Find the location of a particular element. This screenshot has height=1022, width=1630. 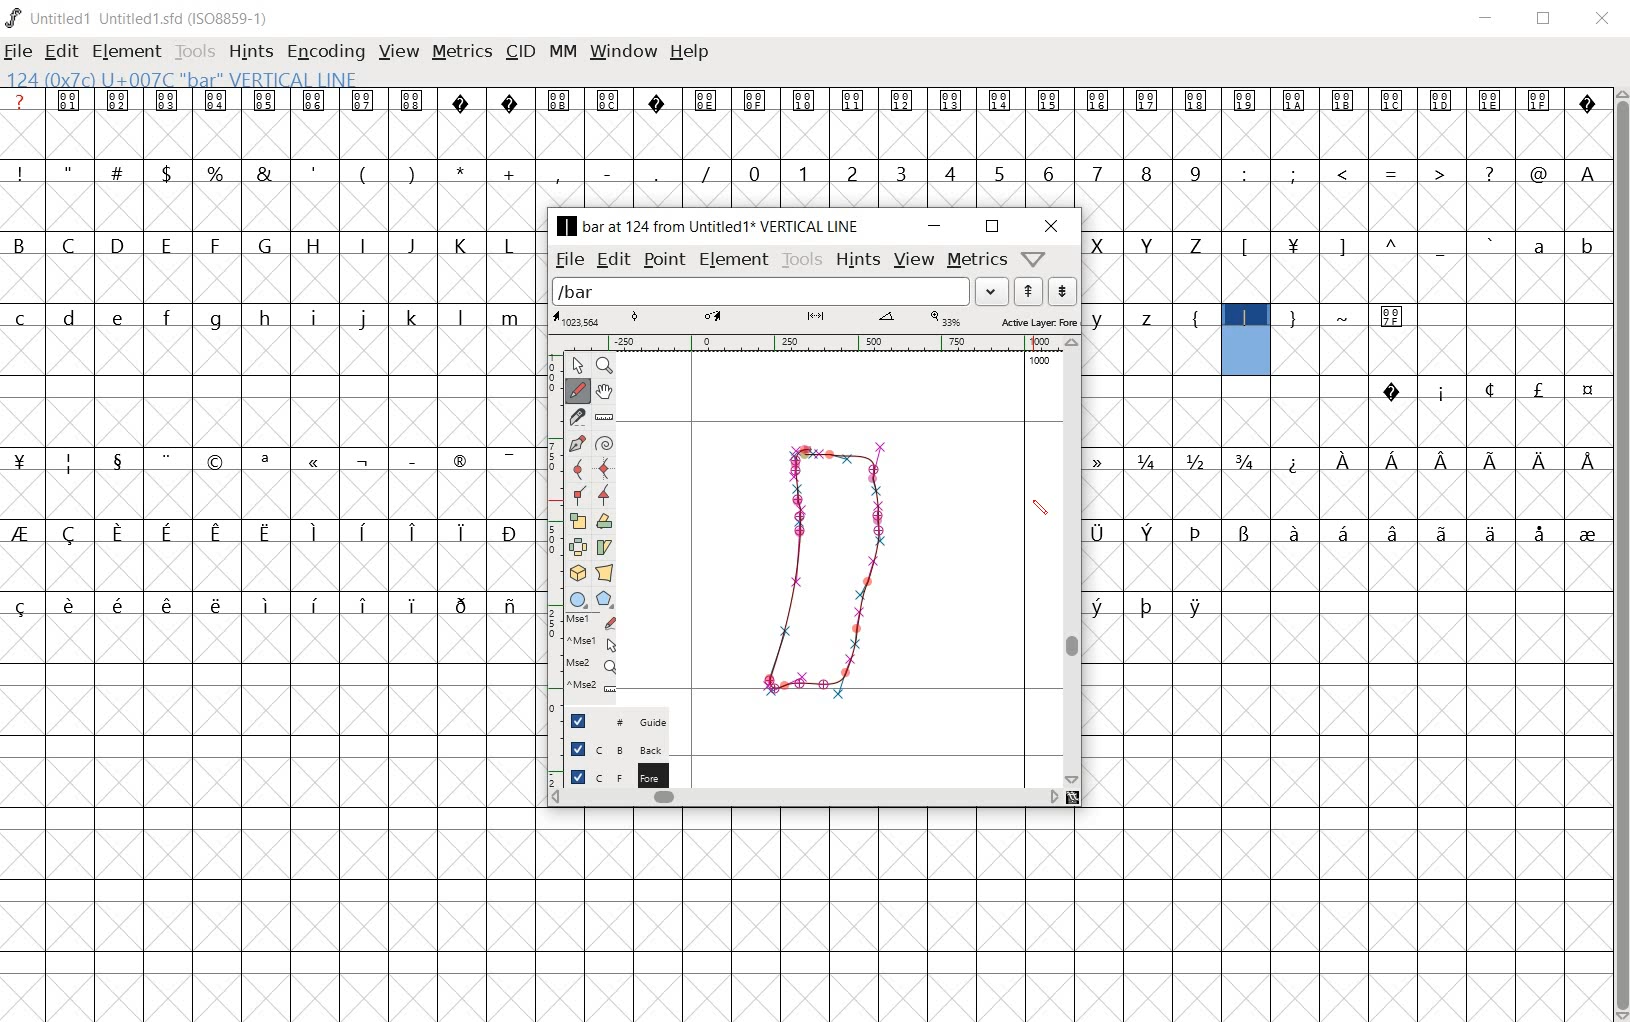

mse2 is located at coordinates (582, 666).